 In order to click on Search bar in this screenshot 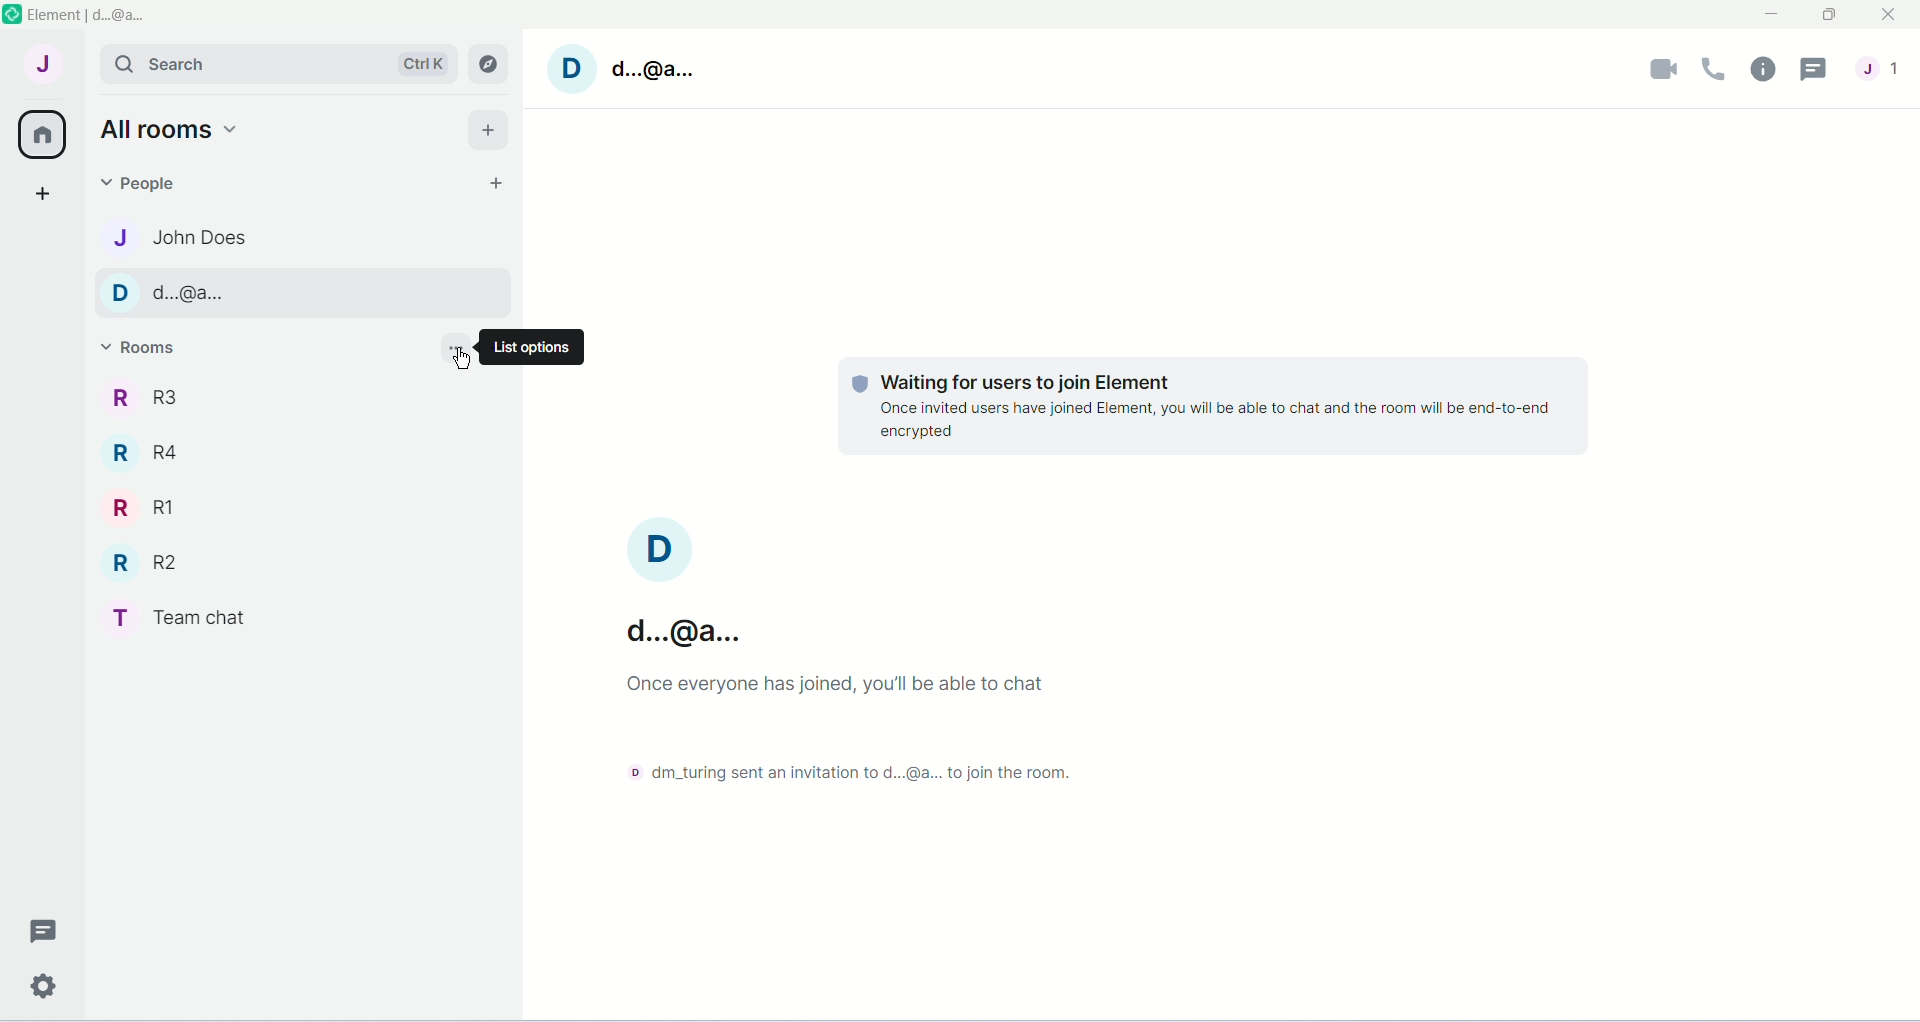, I will do `click(278, 63)`.